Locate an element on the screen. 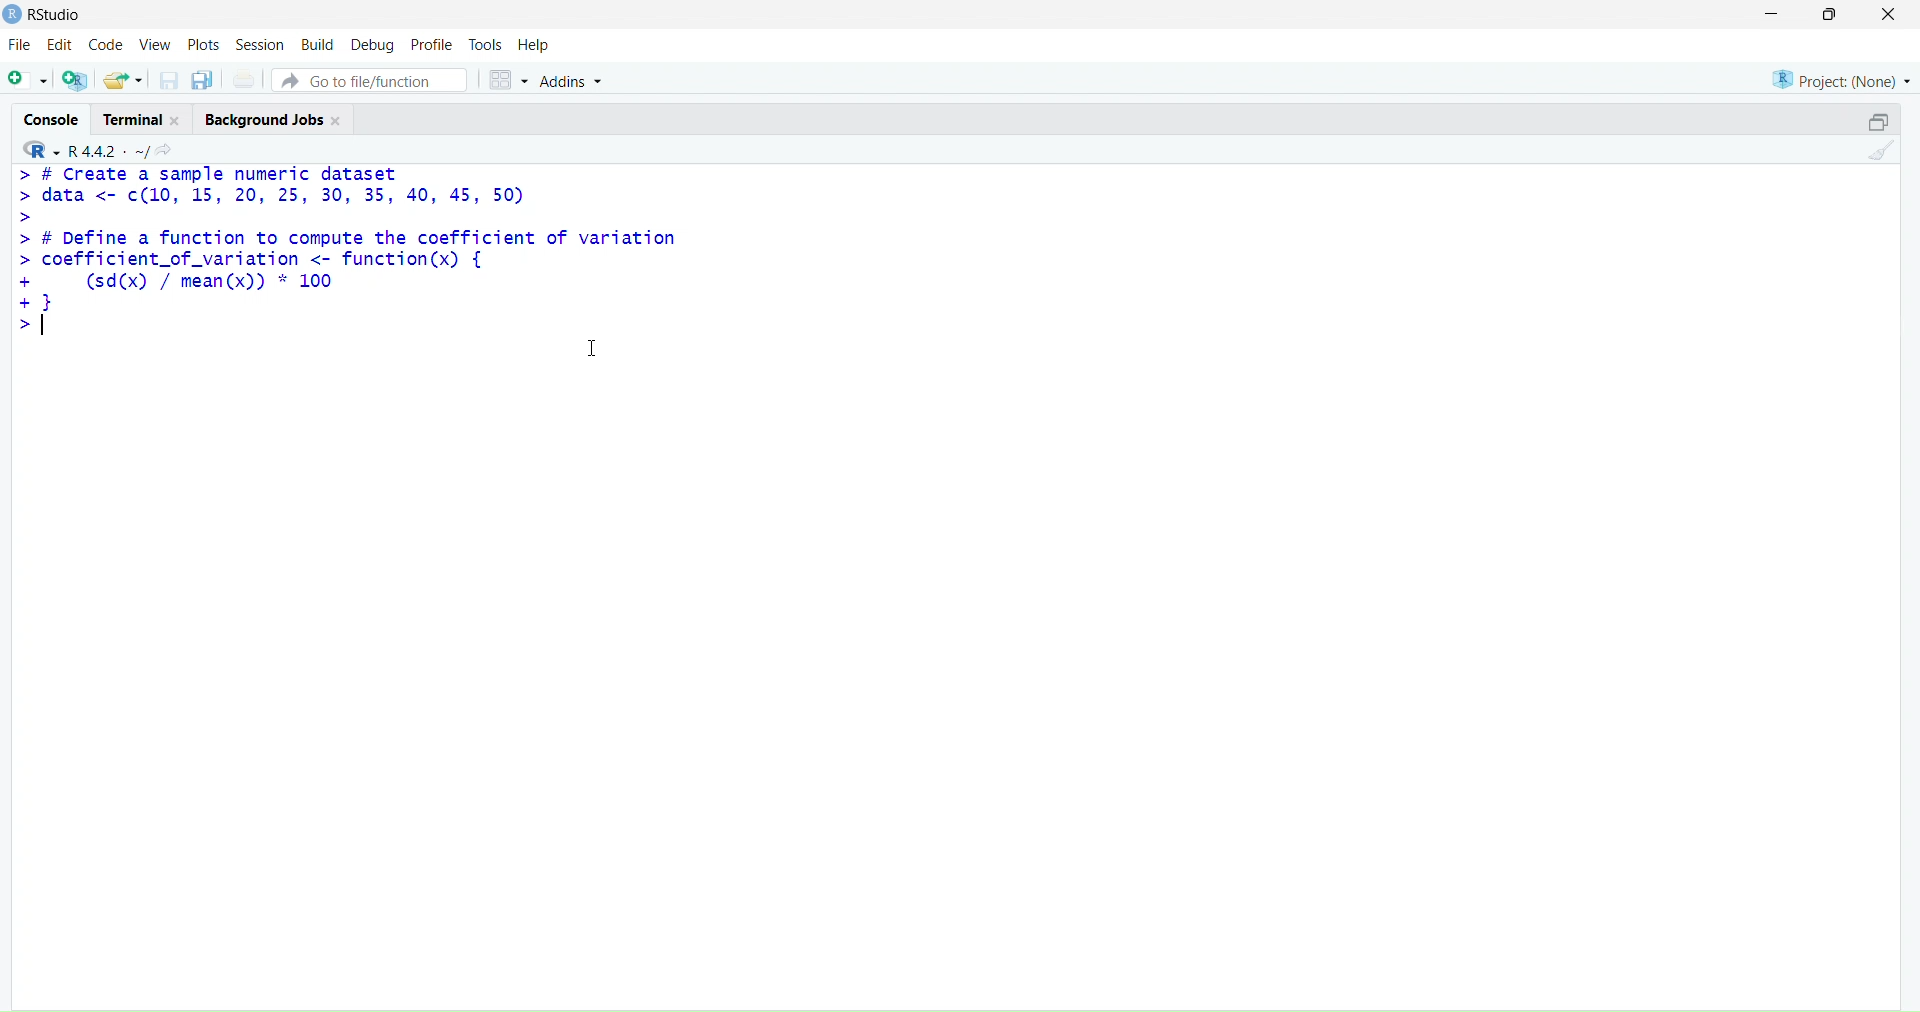 This screenshot has height=1012, width=1920. go to file/function is located at coordinates (370, 81).